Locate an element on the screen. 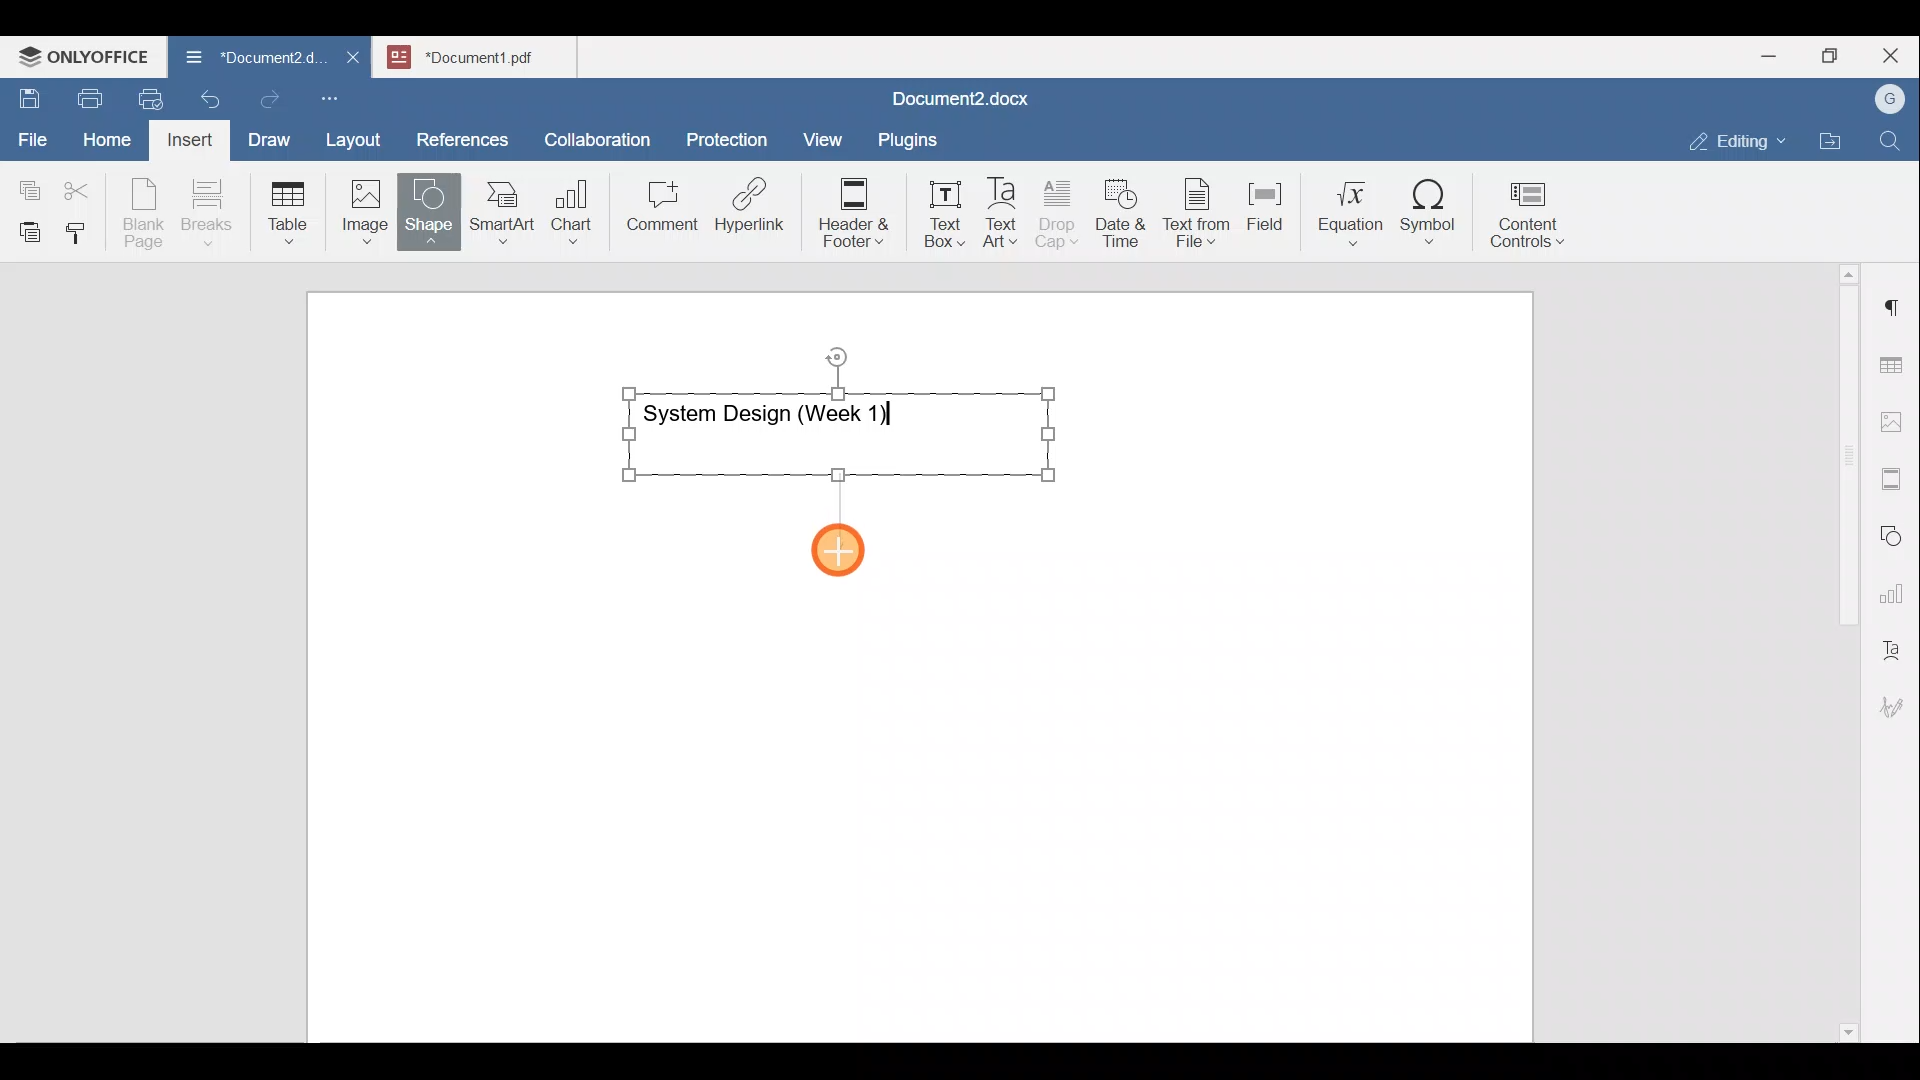  Signature settings is located at coordinates (1897, 700).